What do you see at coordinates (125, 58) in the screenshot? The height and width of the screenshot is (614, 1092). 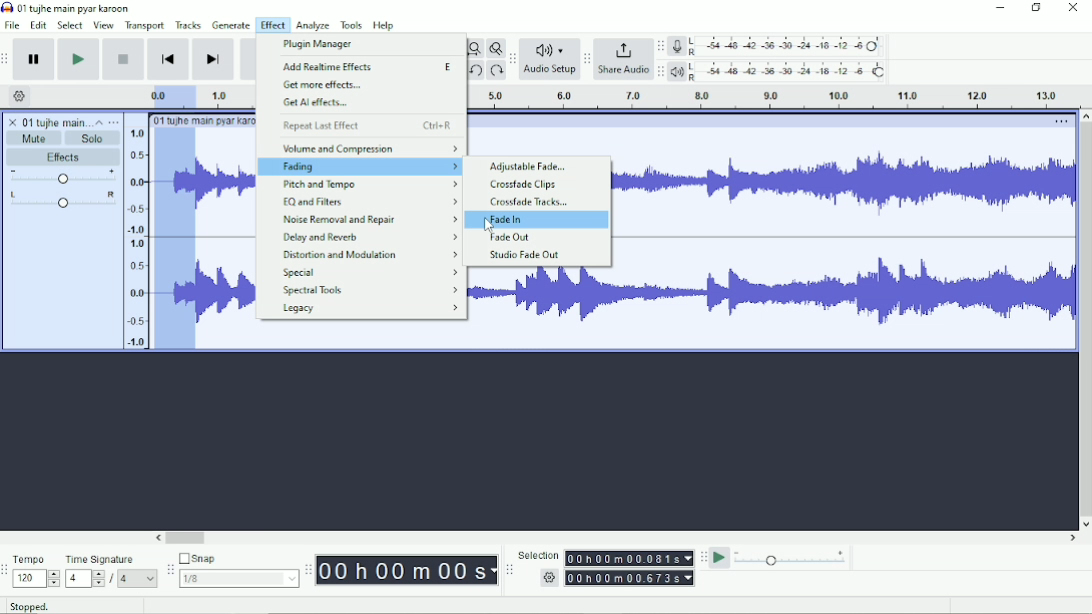 I see `Stop` at bounding box center [125, 58].